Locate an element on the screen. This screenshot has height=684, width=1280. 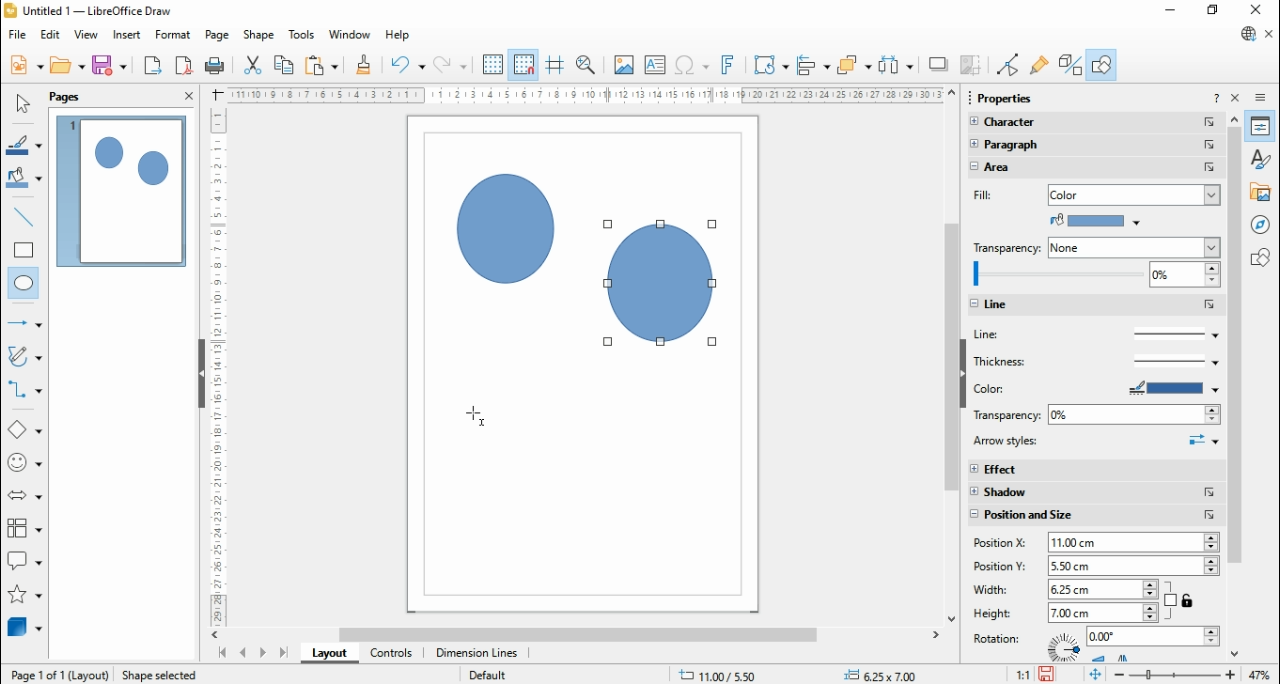
line color is located at coordinates (26, 145).